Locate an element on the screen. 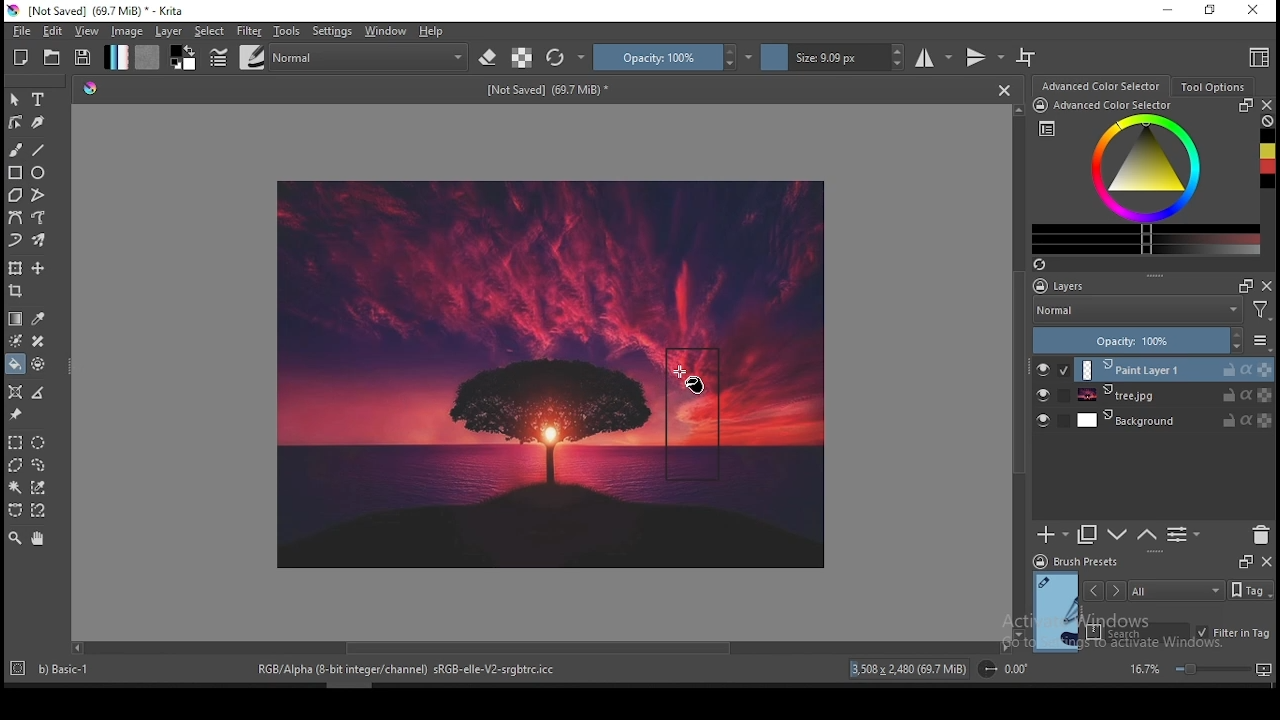 The height and width of the screenshot is (720, 1280). close window is located at coordinates (1252, 10).